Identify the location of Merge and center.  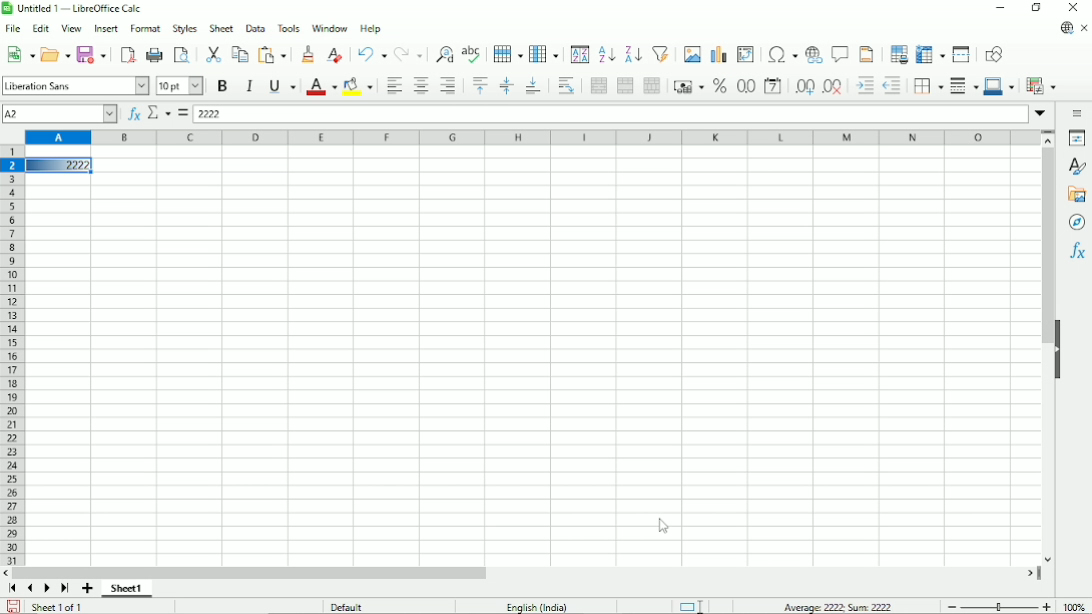
(599, 86).